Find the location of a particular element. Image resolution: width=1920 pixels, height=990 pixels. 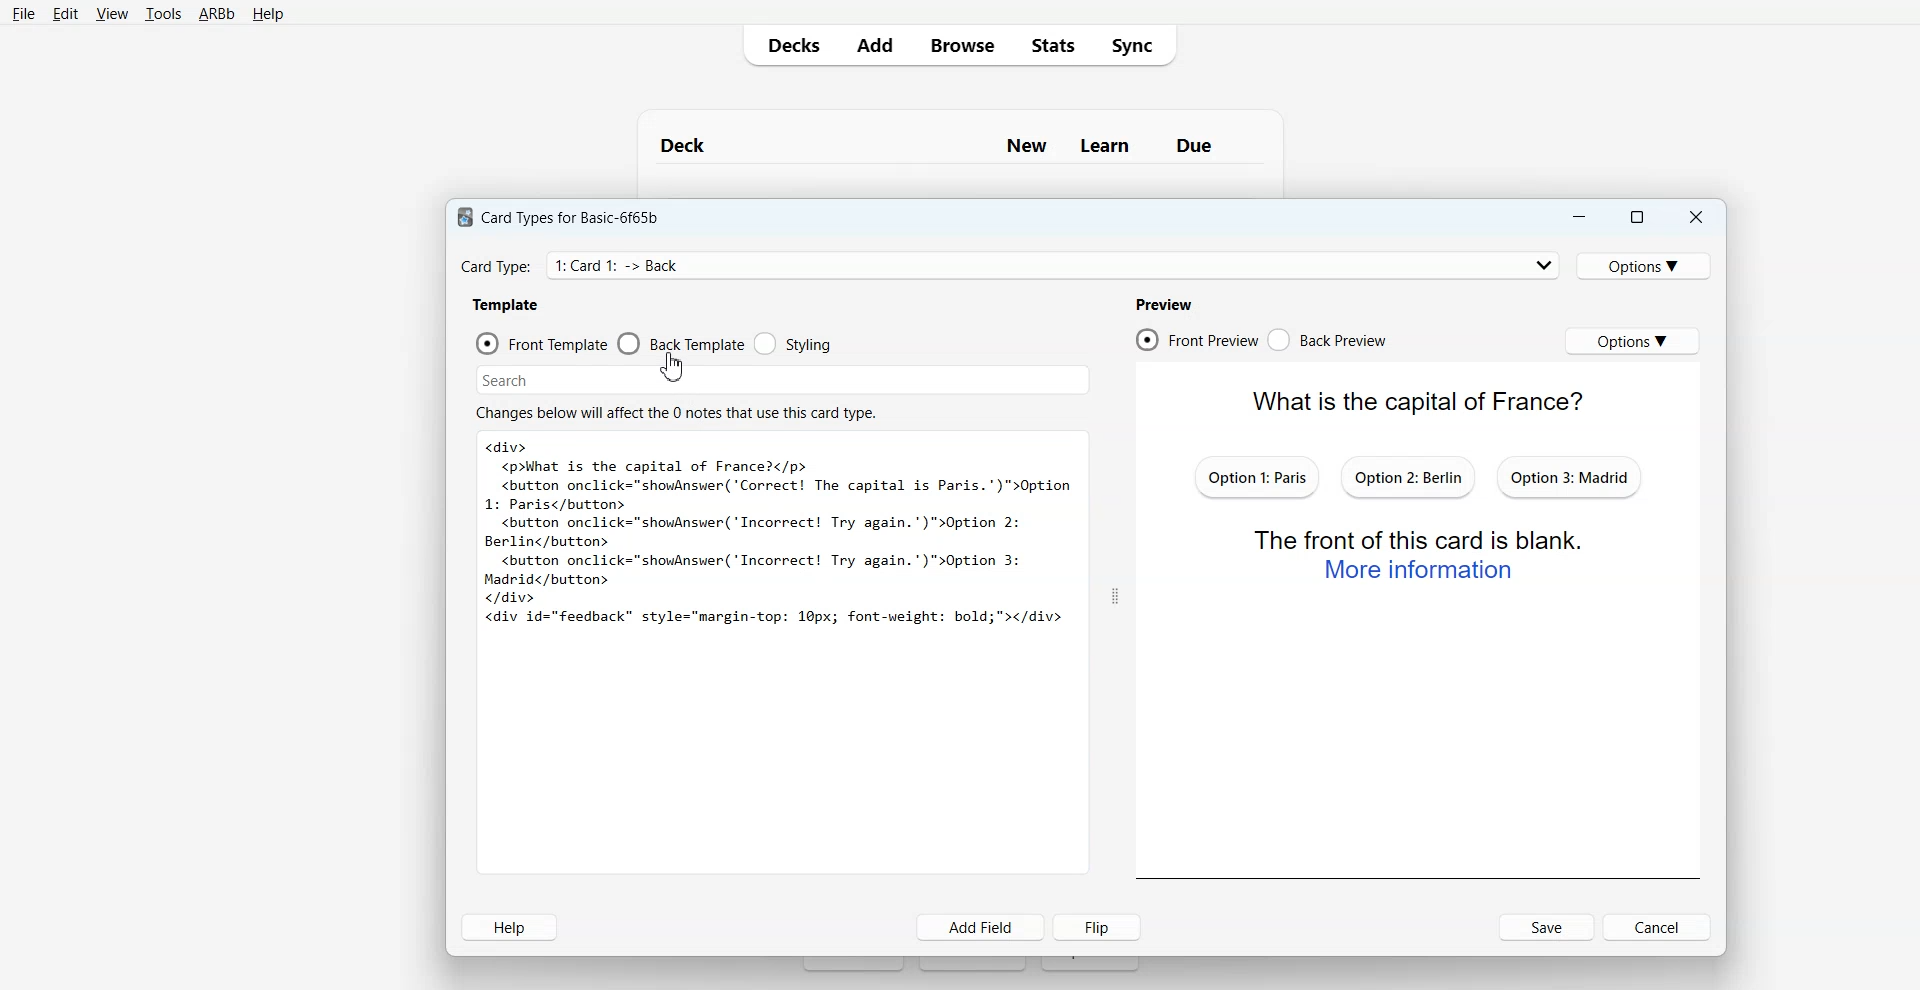

Text is located at coordinates (778, 535).